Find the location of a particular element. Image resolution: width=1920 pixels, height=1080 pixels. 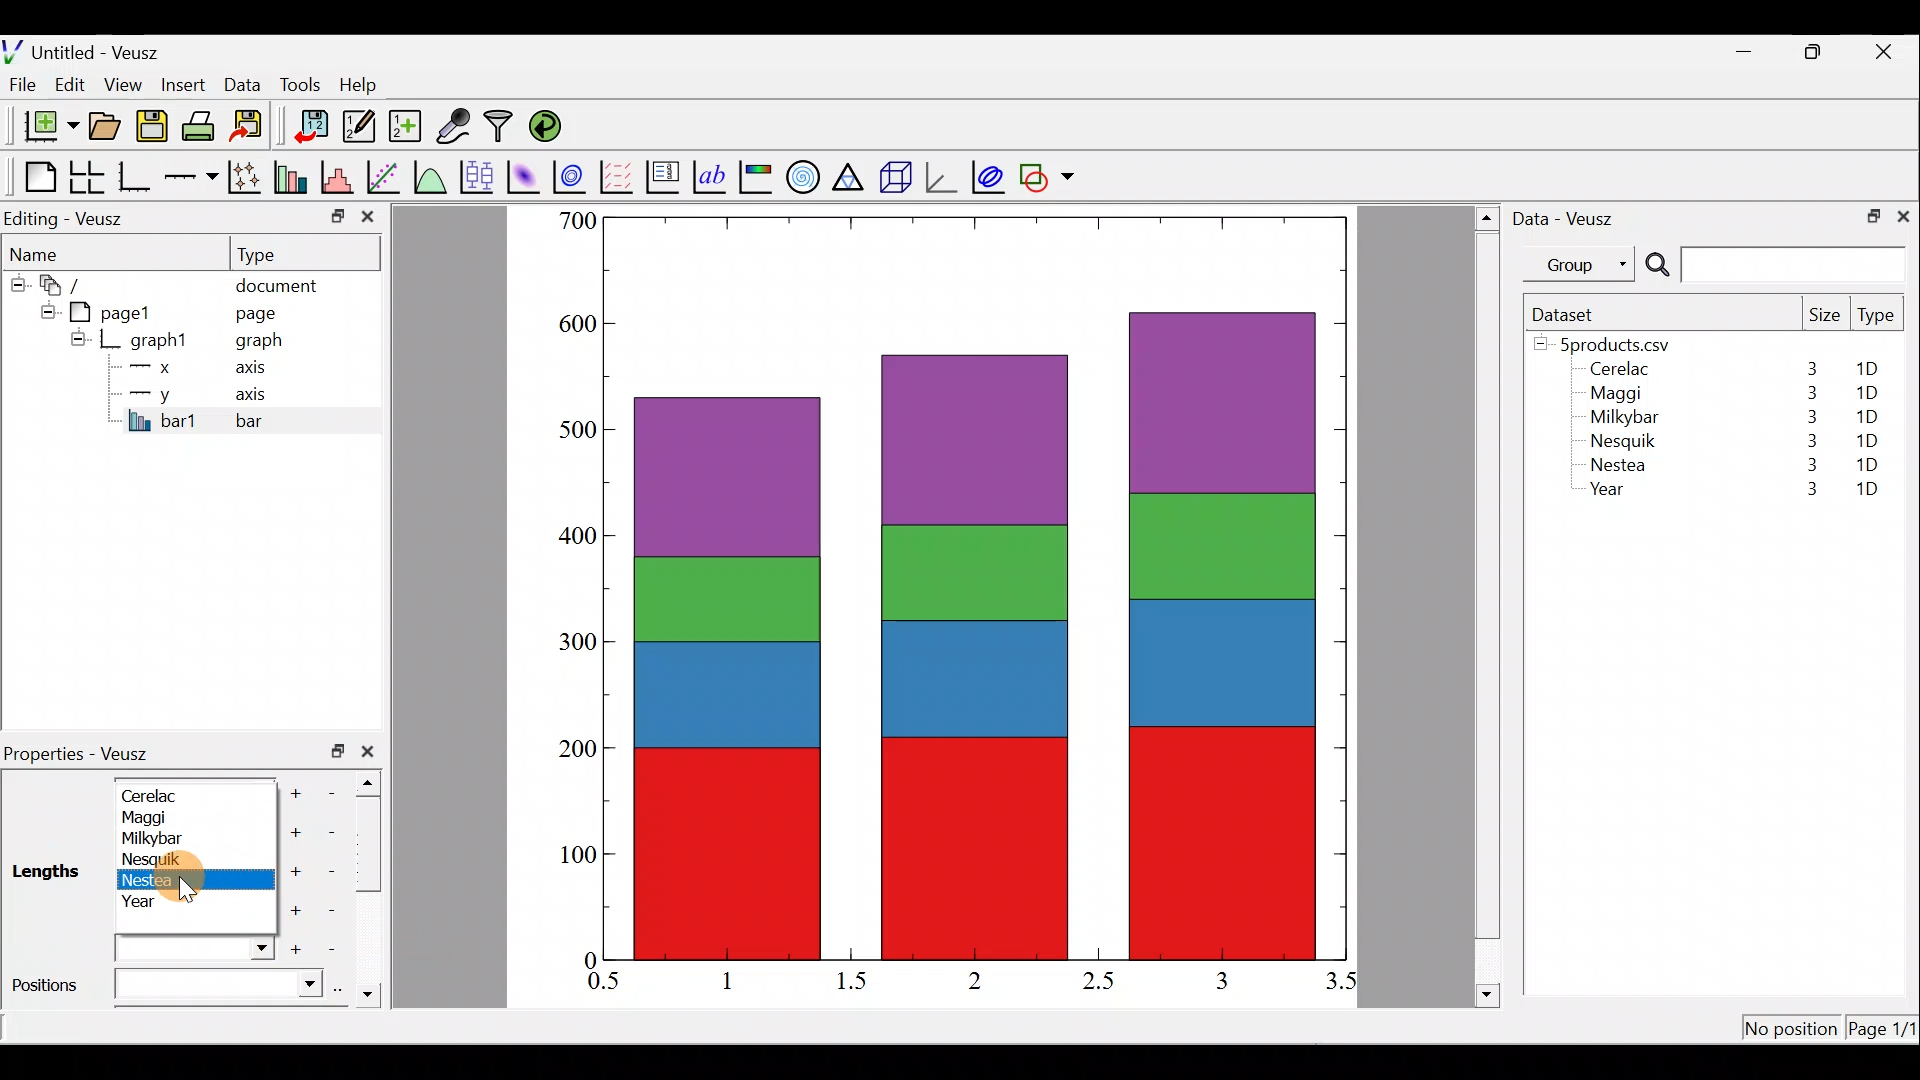

Size is located at coordinates (1824, 316).